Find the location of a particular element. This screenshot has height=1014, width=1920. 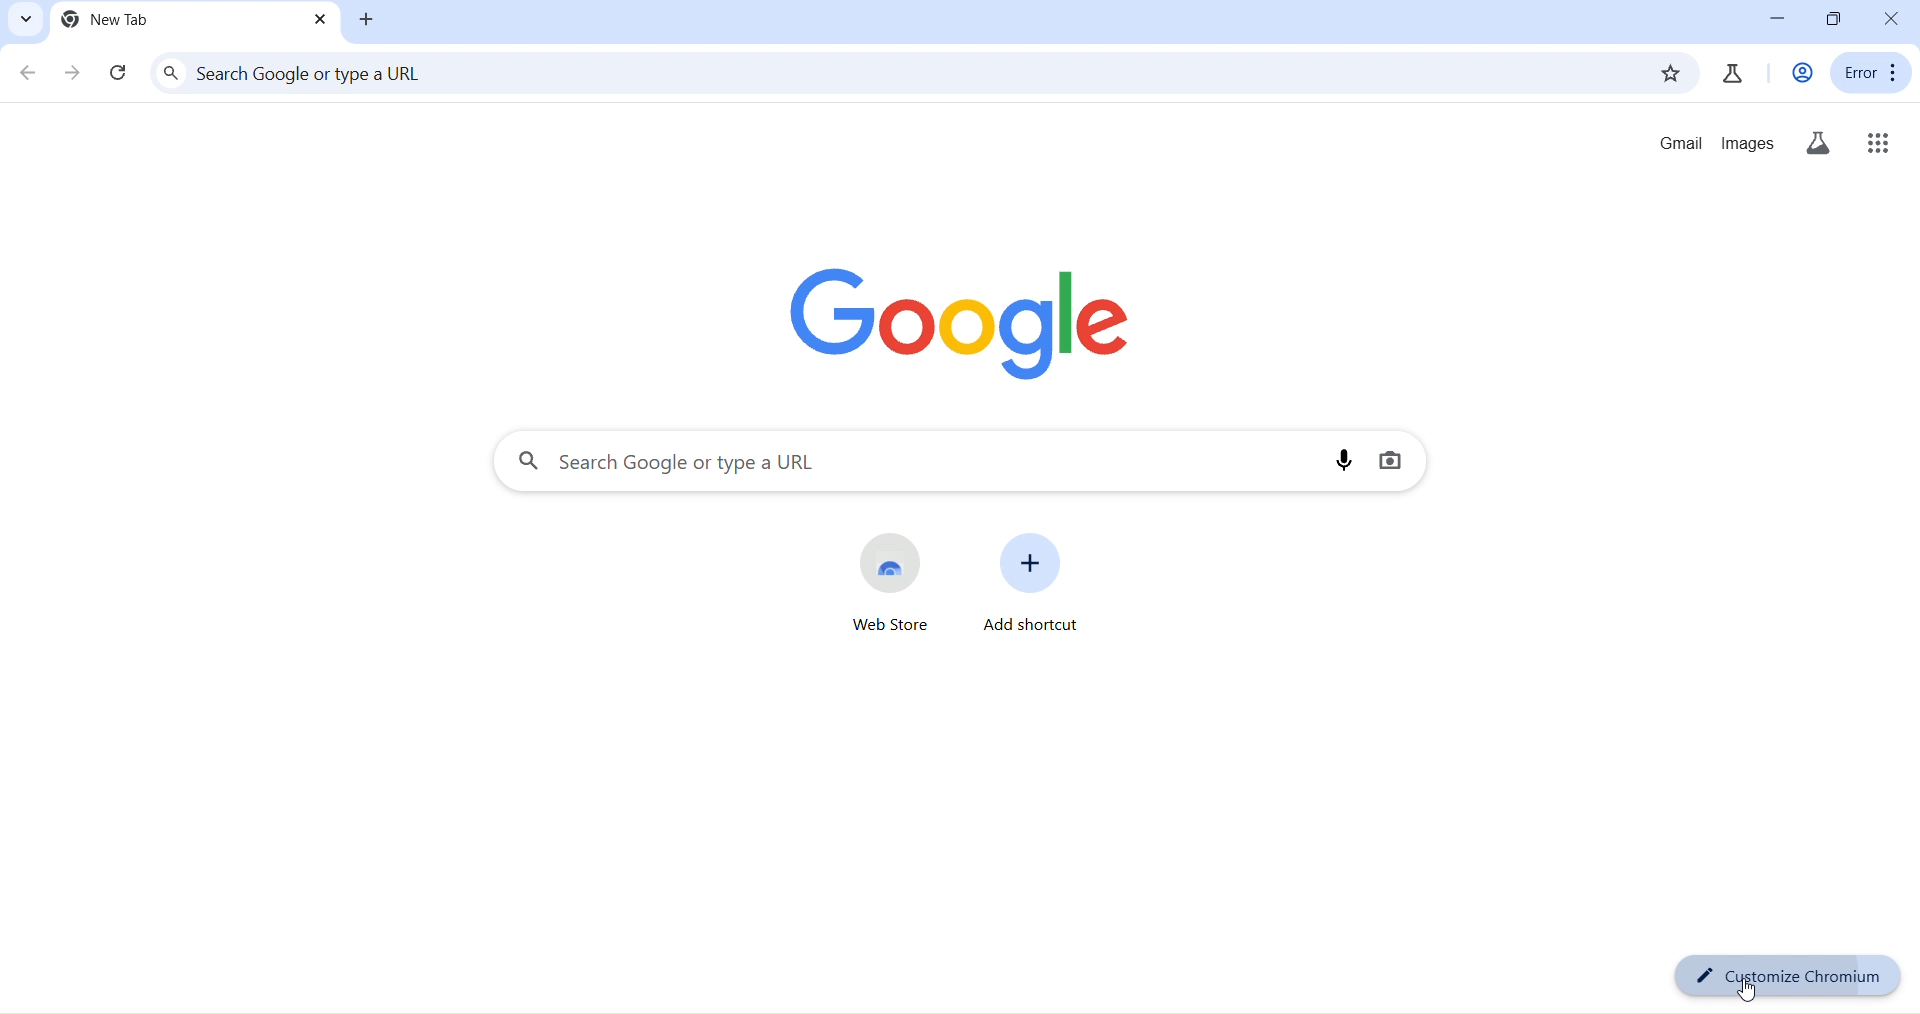

voice search is located at coordinates (1348, 459).